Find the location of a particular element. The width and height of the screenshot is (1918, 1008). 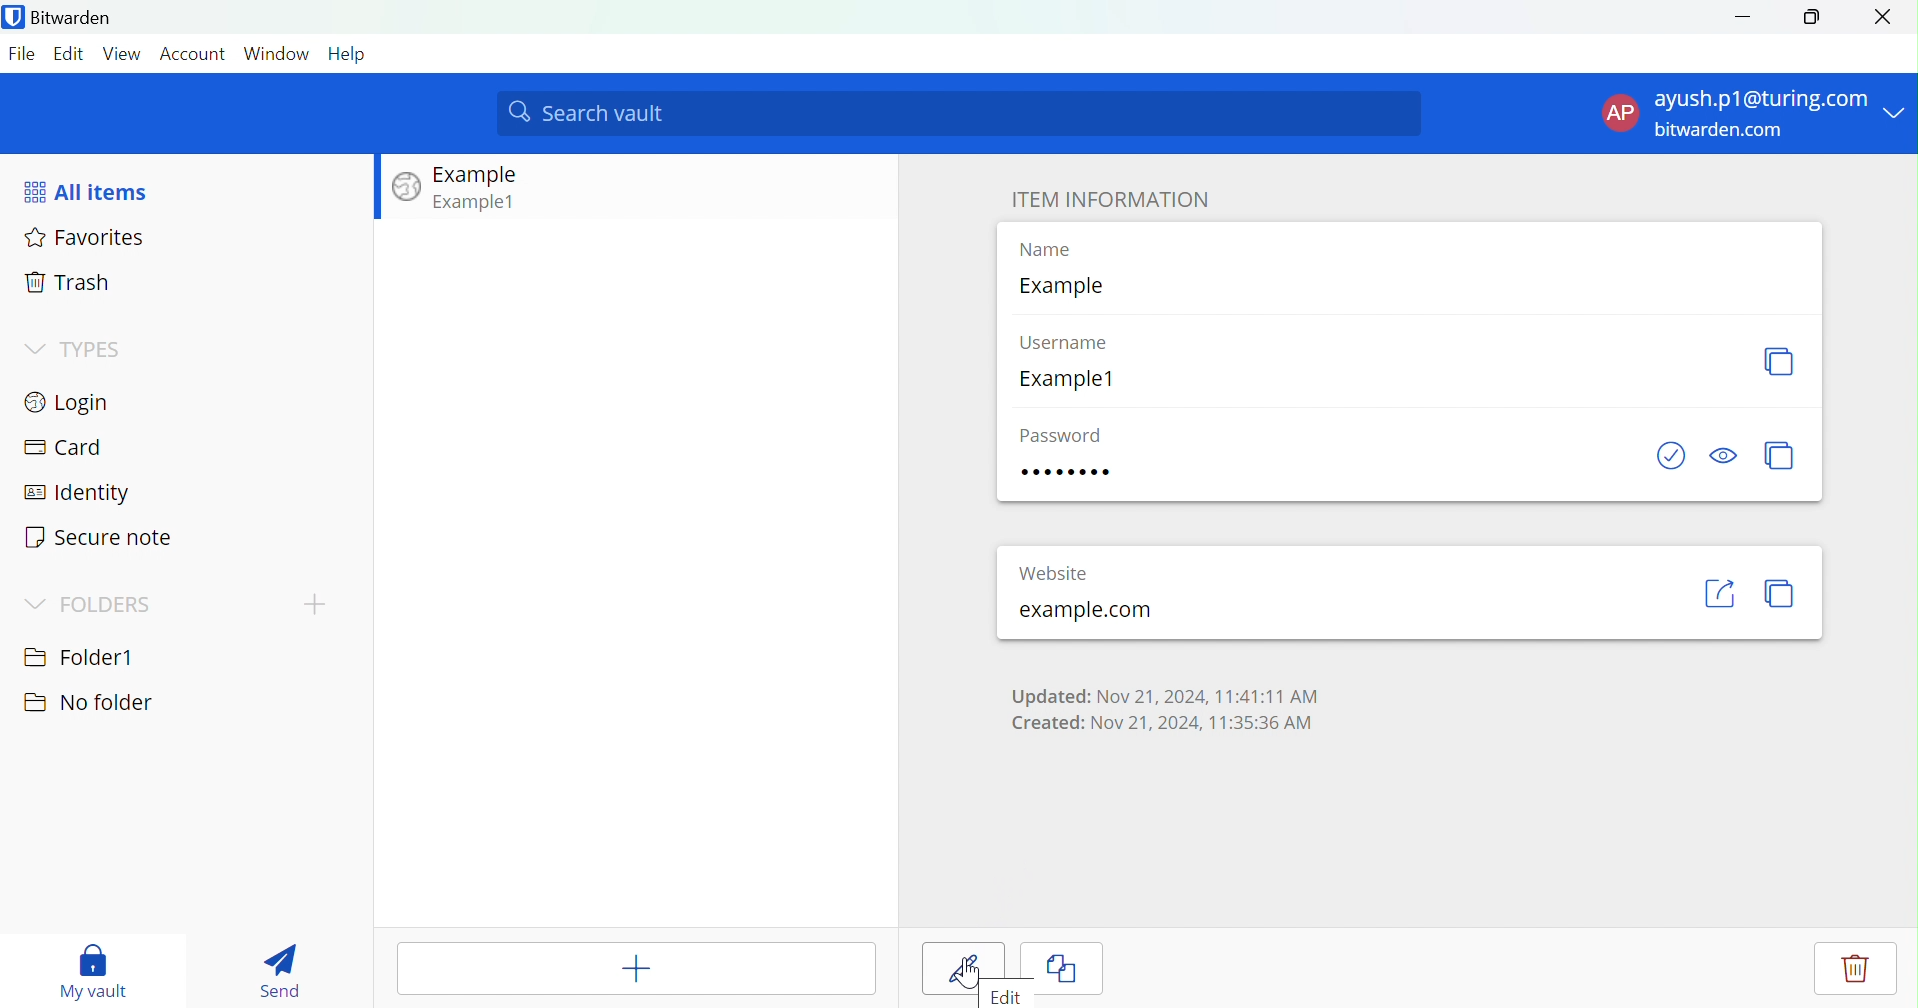

Username is located at coordinates (1068, 344).